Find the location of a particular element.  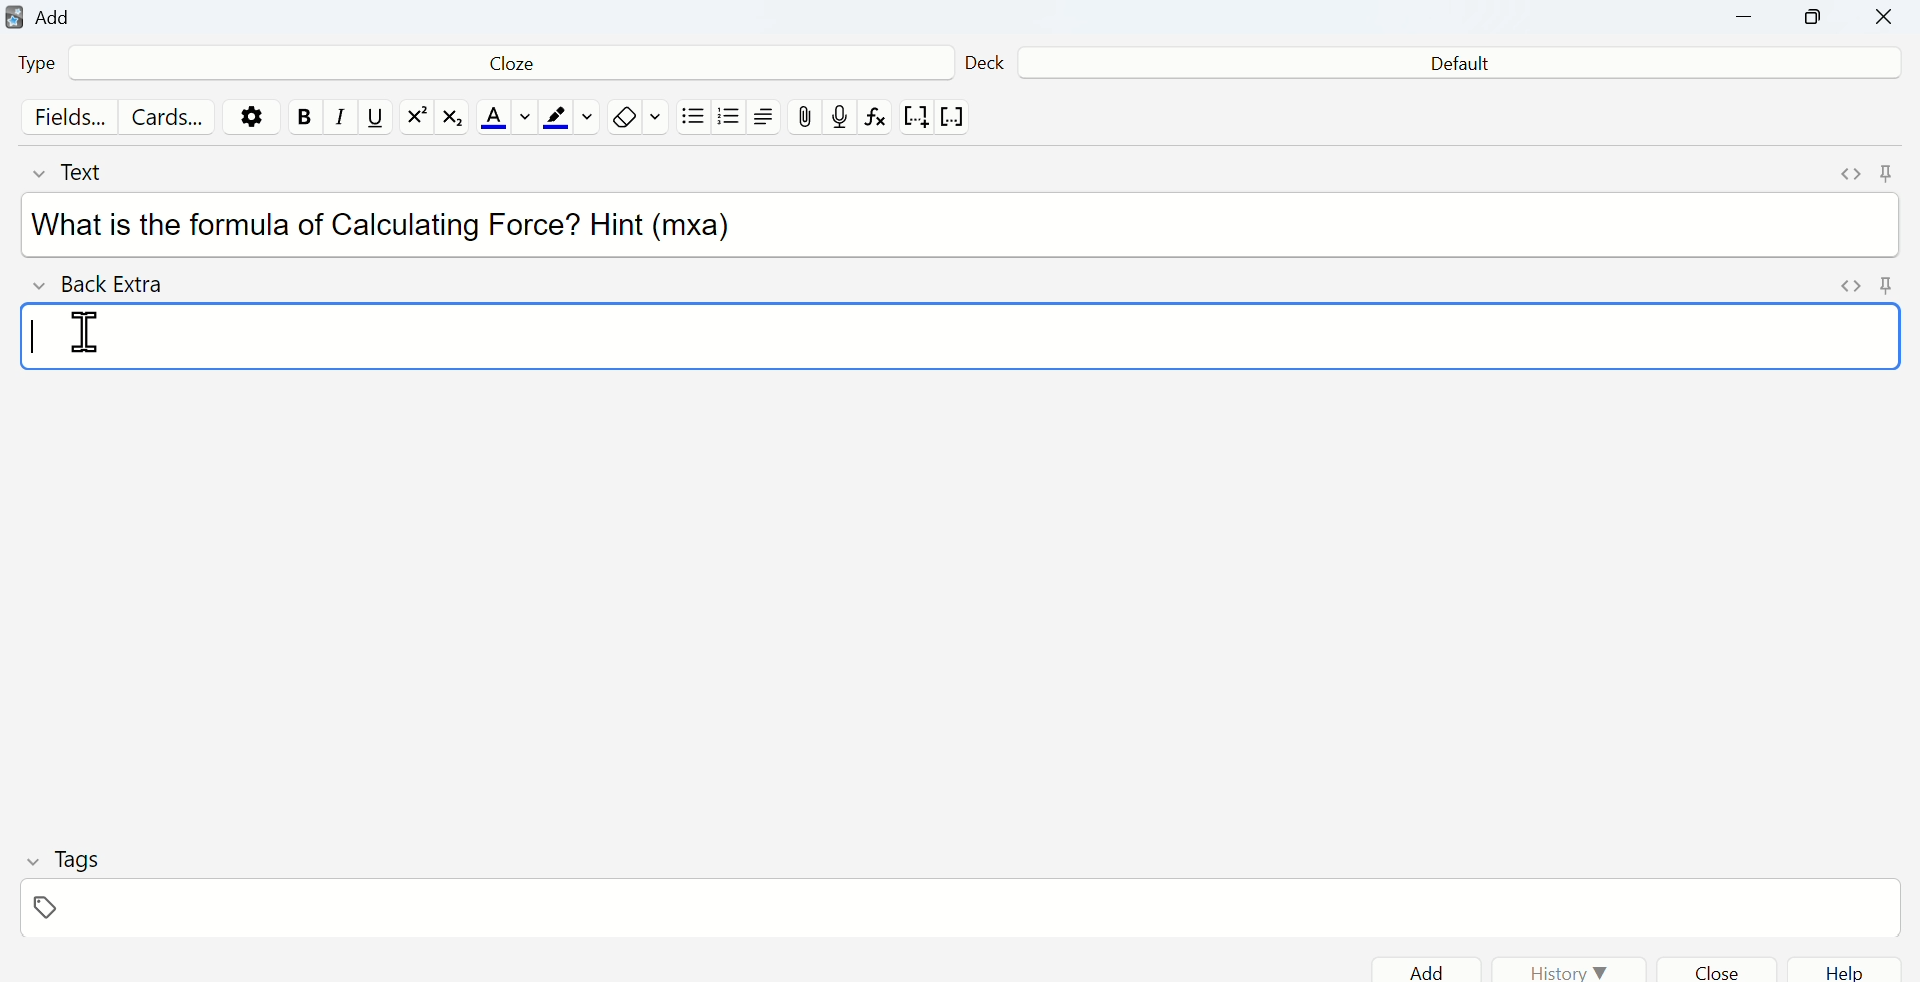

Text highlight color is located at coordinates (571, 119).